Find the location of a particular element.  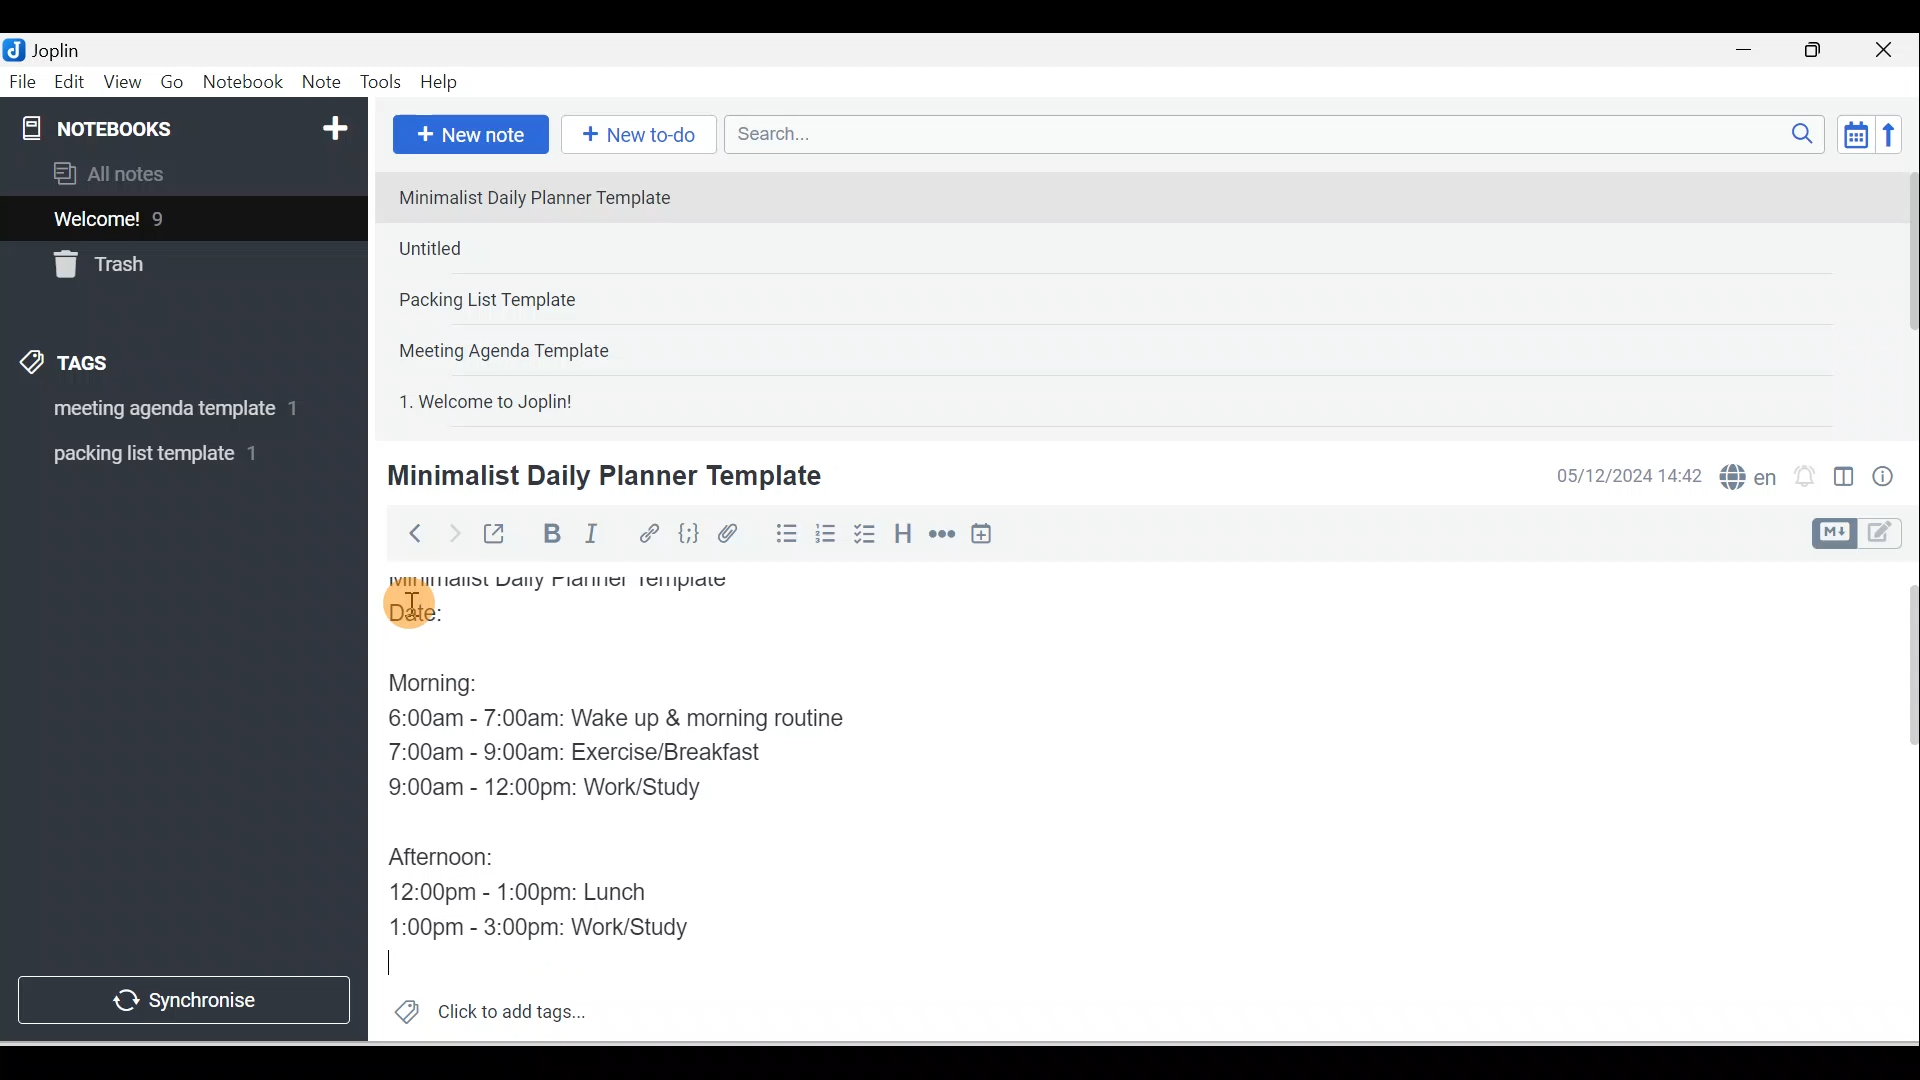

Date: is located at coordinates (471, 618).